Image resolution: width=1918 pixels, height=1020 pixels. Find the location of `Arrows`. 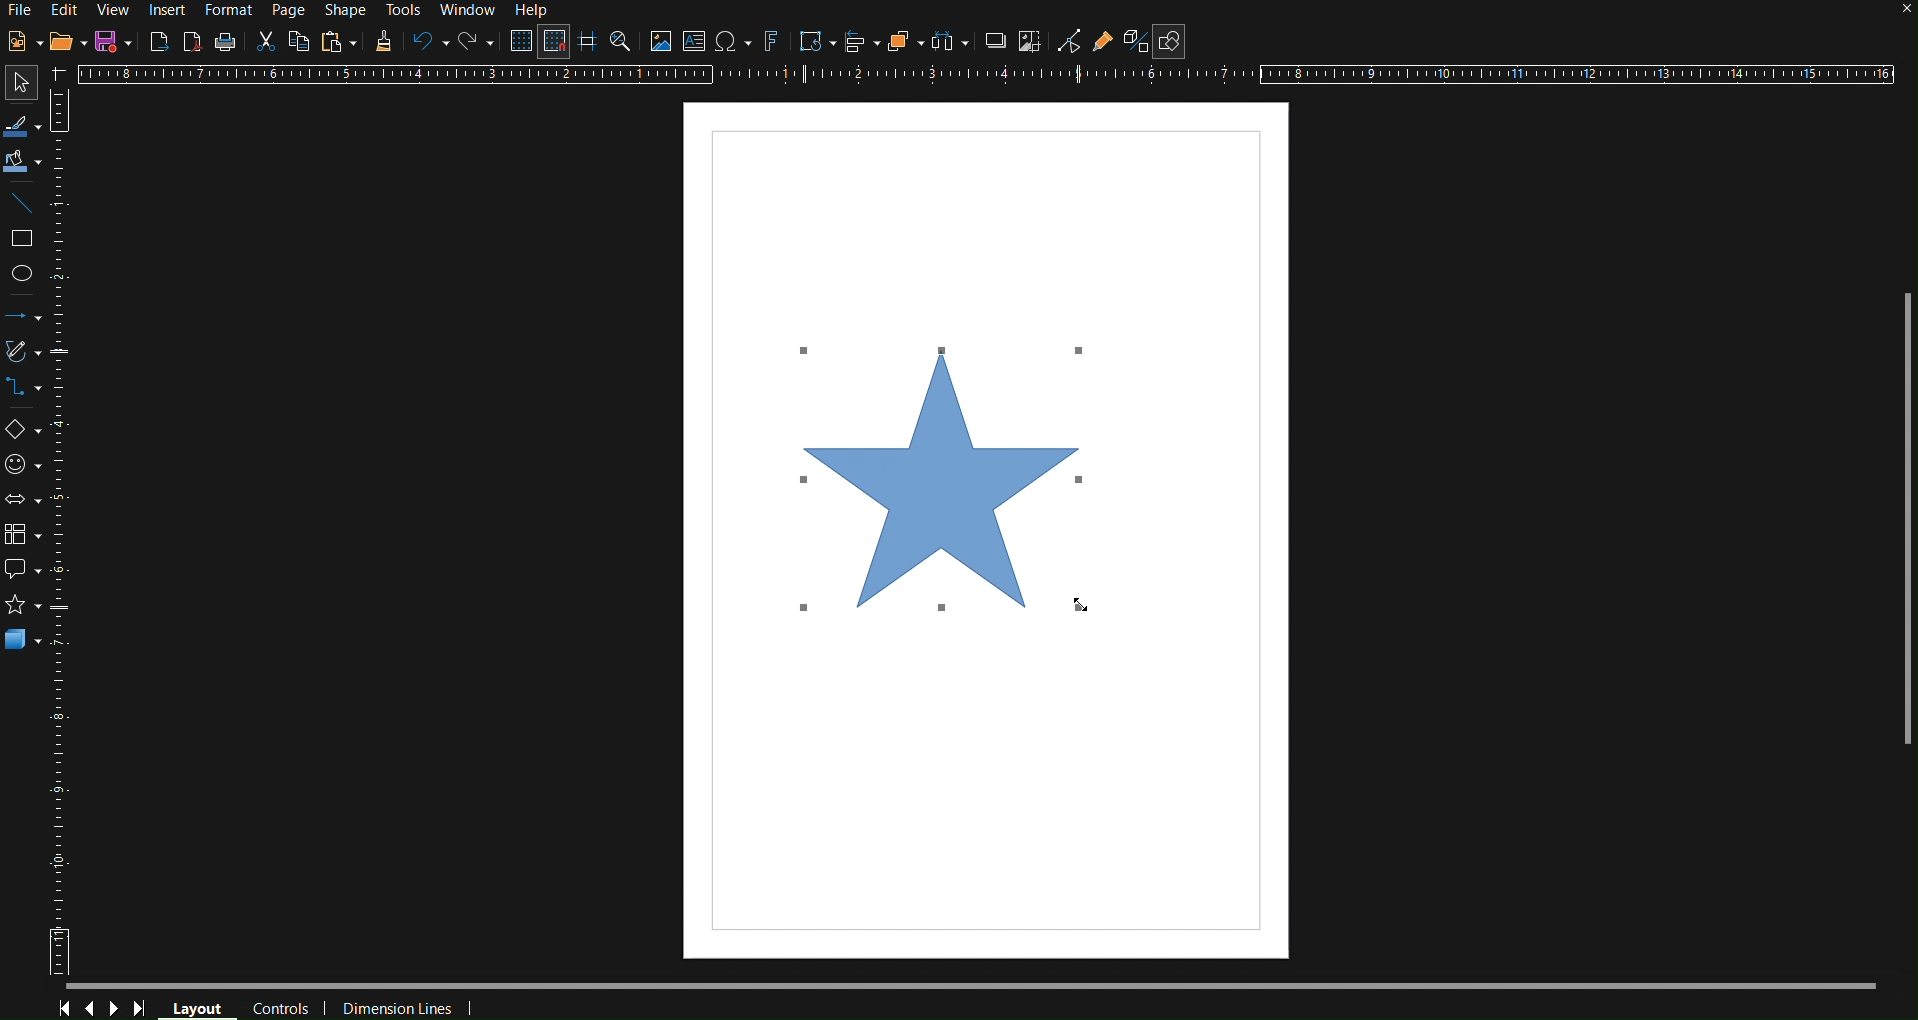

Arrows is located at coordinates (25, 321).